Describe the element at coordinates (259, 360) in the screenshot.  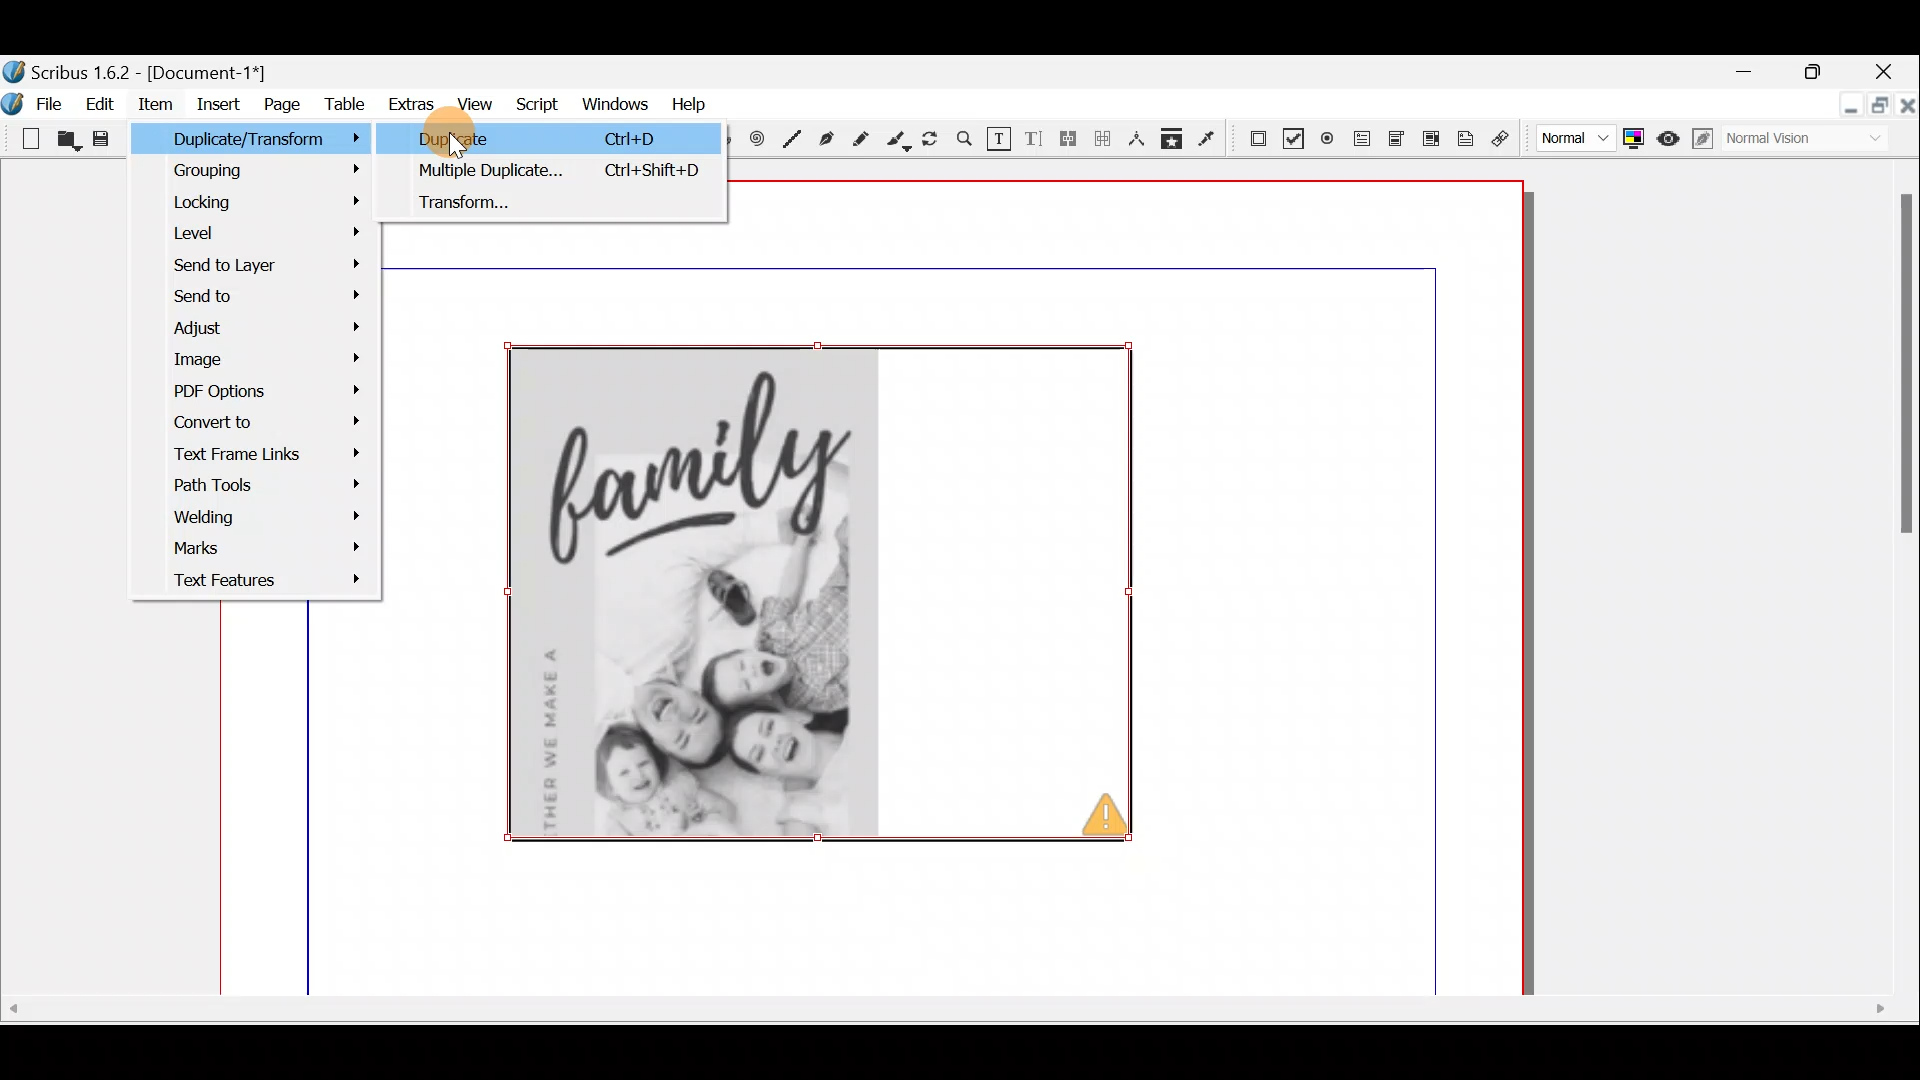
I see `Image` at that location.